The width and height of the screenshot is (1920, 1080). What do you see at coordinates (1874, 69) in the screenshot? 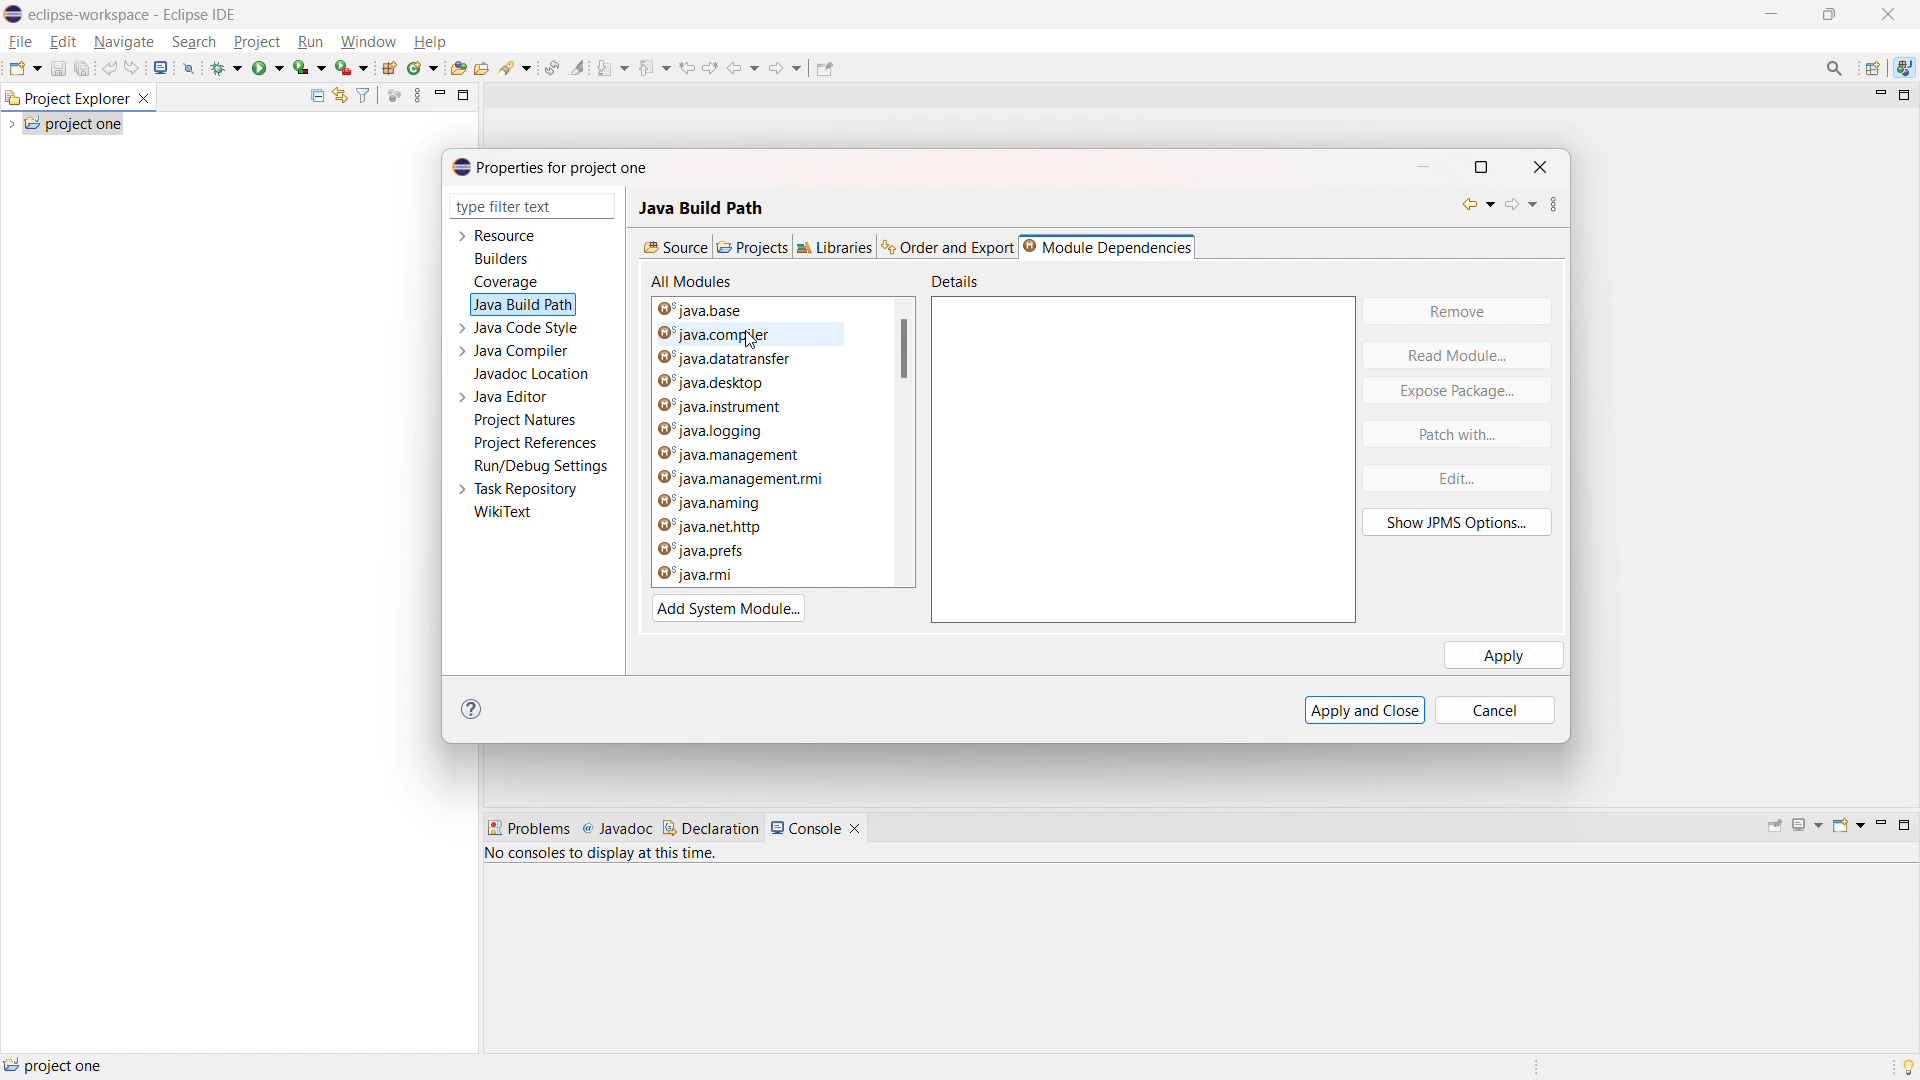
I see `open perspective` at bounding box center [1874, 69].